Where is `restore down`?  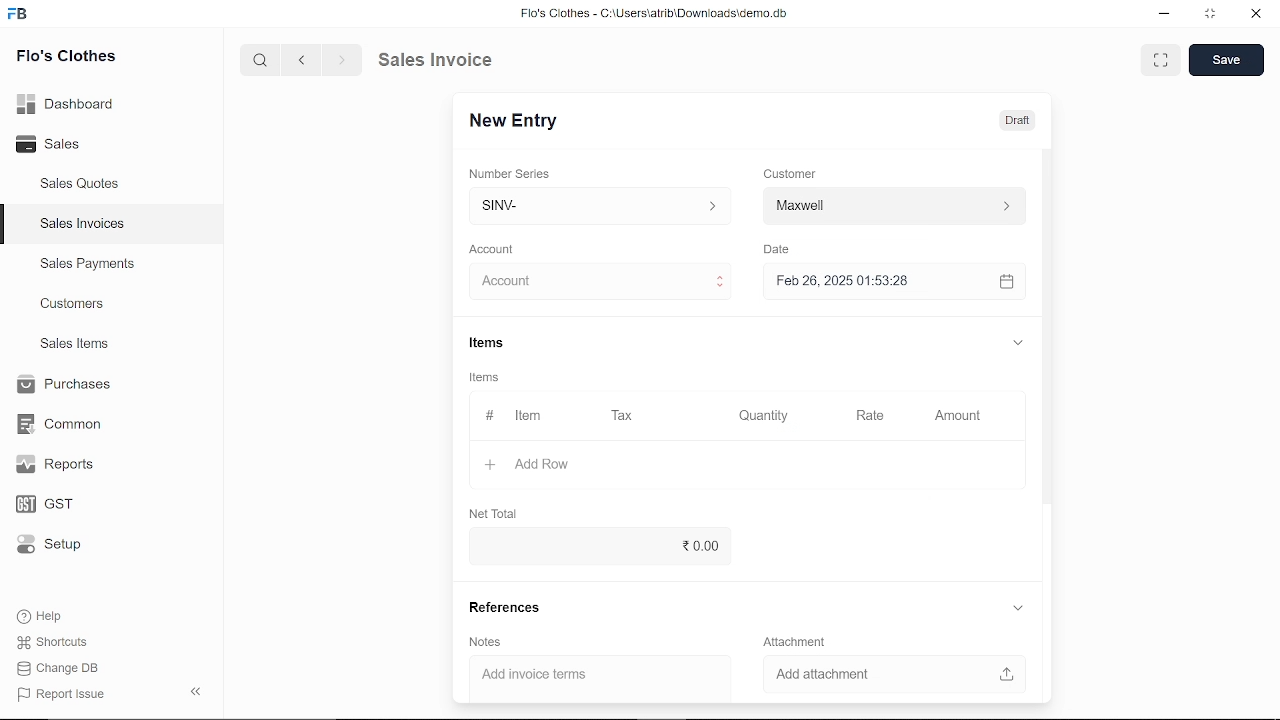
restore down is located at coordinates (1212, 15).